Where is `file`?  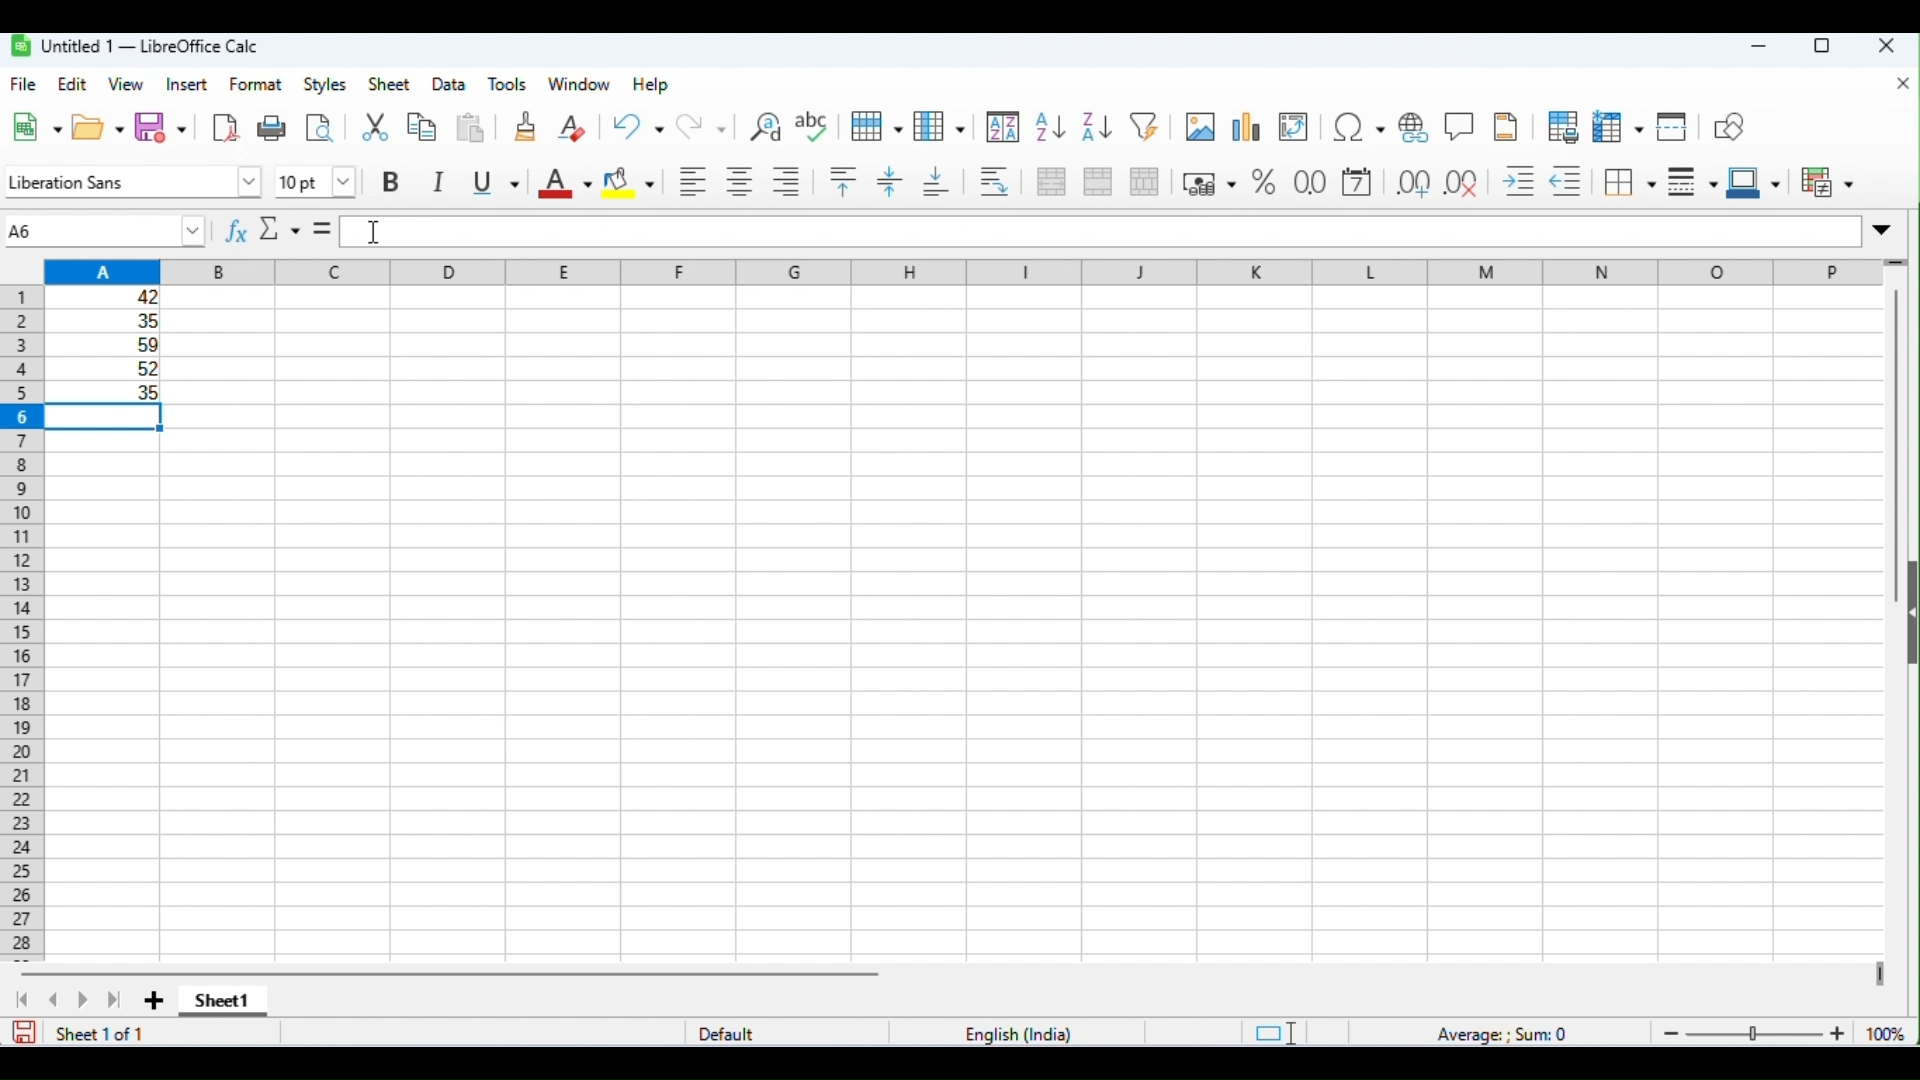
file is located at coordinates (25, 84).